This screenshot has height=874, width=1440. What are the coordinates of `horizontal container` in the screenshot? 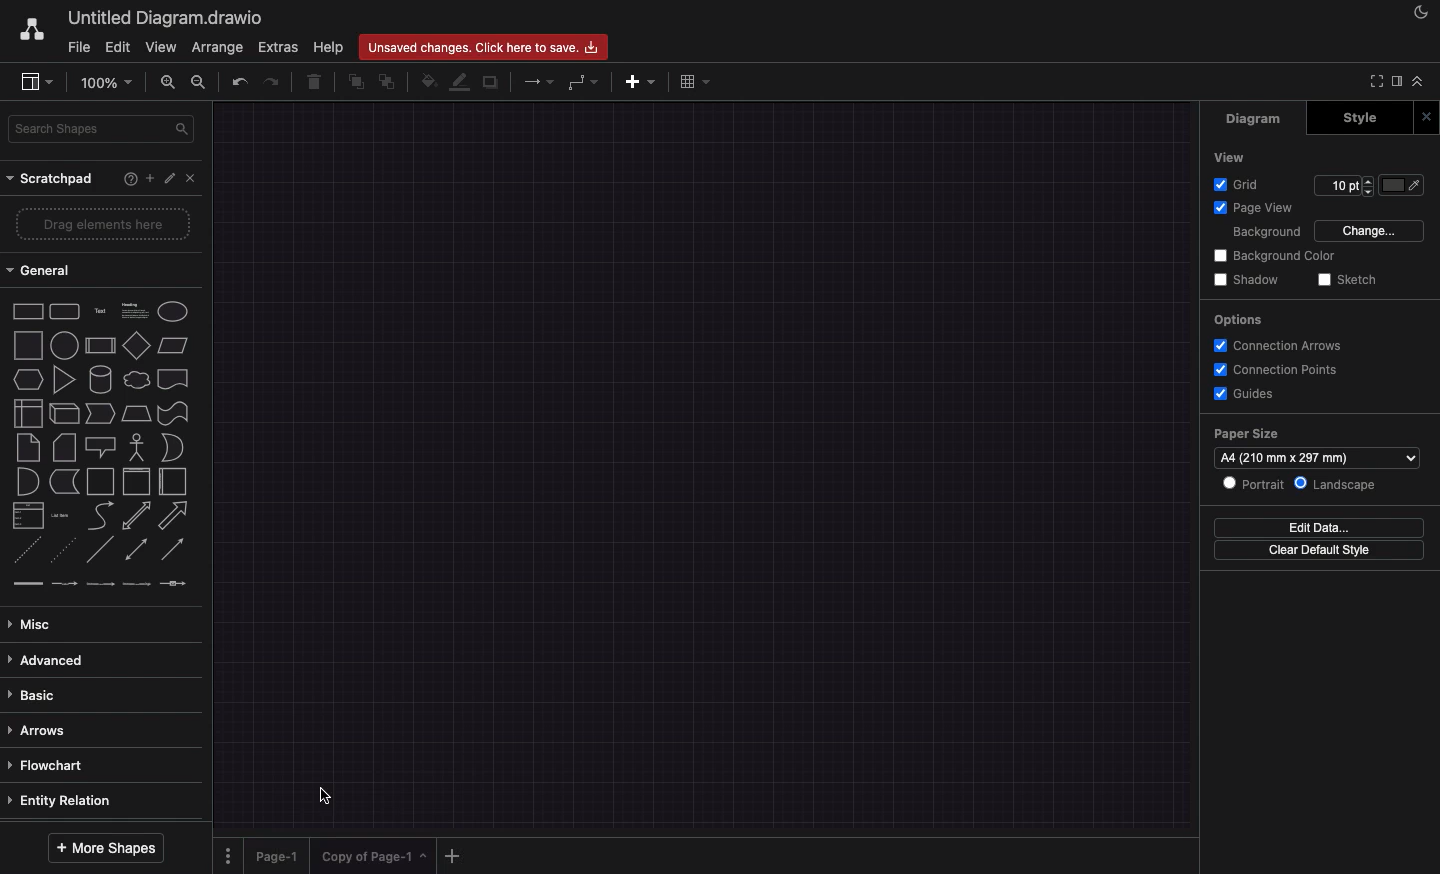 It's located at (174, 481).